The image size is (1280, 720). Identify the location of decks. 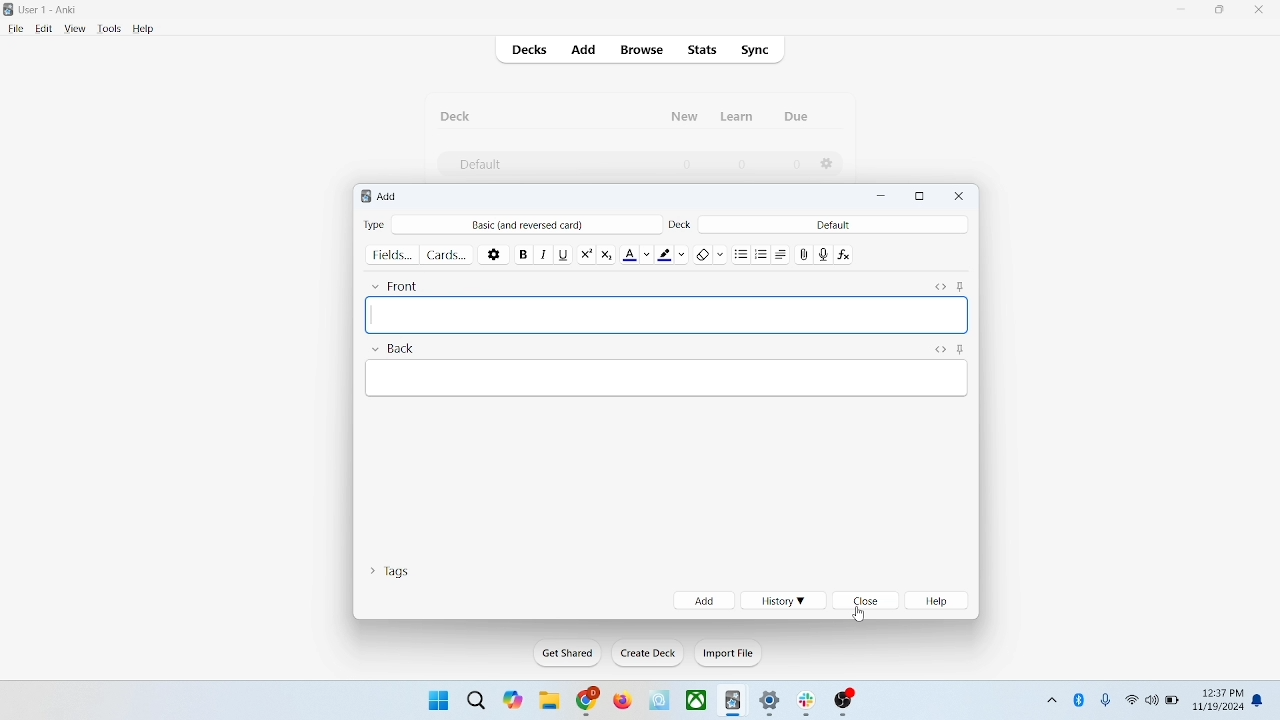
(532, 52).